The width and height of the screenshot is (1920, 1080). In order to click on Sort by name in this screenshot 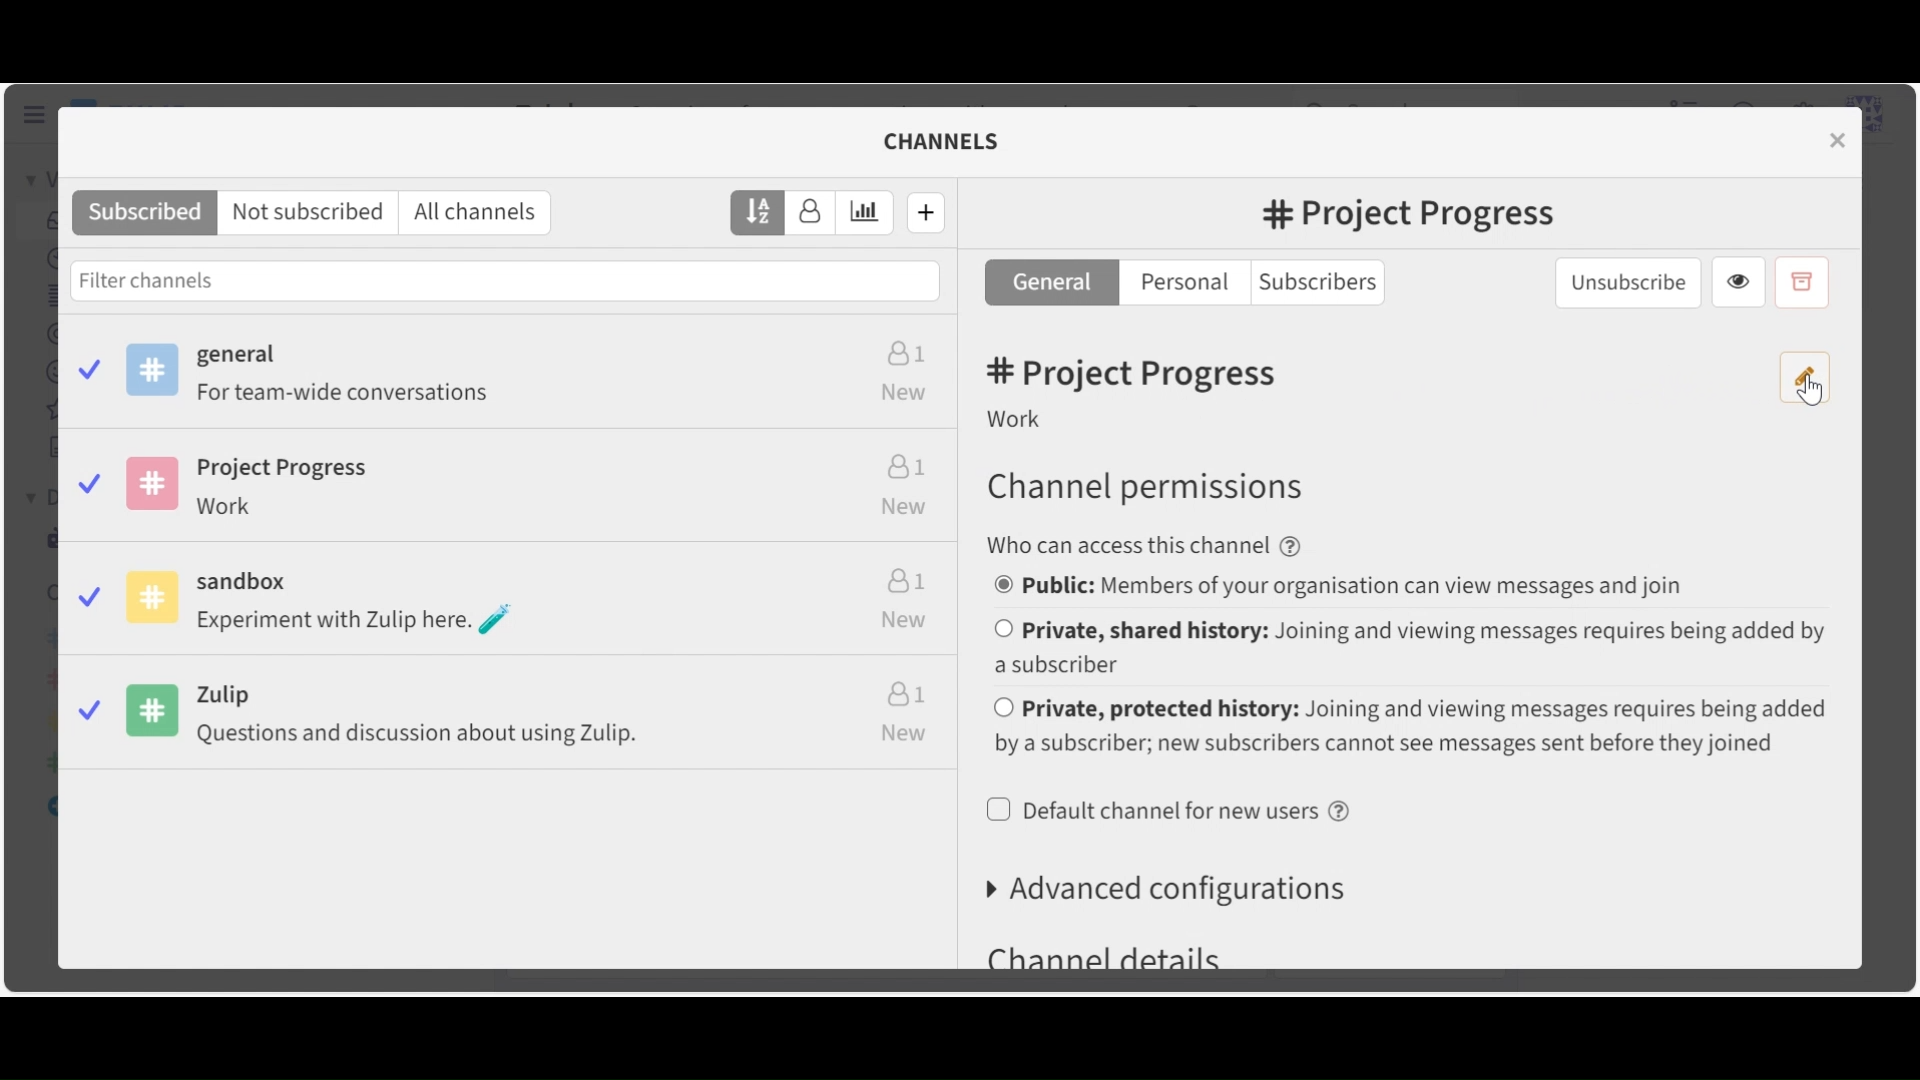, I will do `click(755, 212)`.